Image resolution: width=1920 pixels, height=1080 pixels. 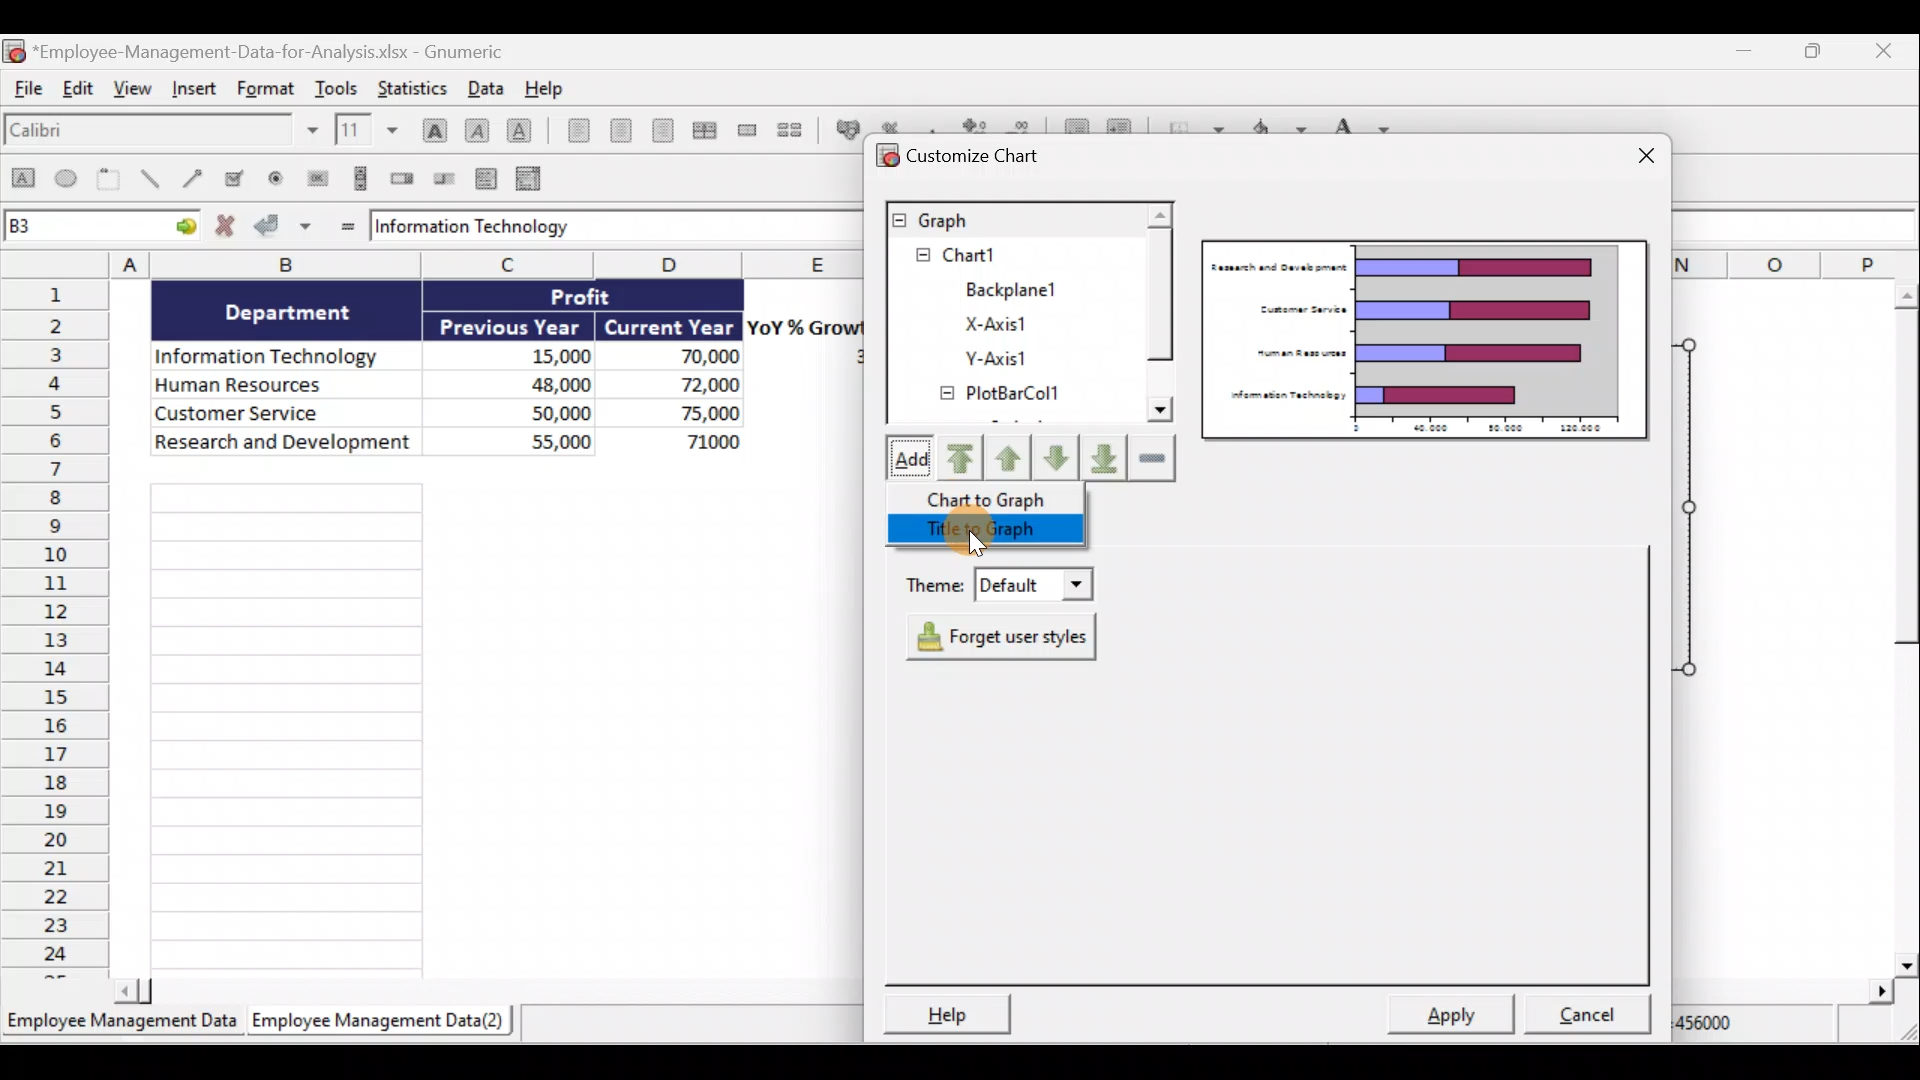 What do you see at coordinates (1013, 218) in the screenshot?
I see `Graph` at bounding box center [1013, 218].